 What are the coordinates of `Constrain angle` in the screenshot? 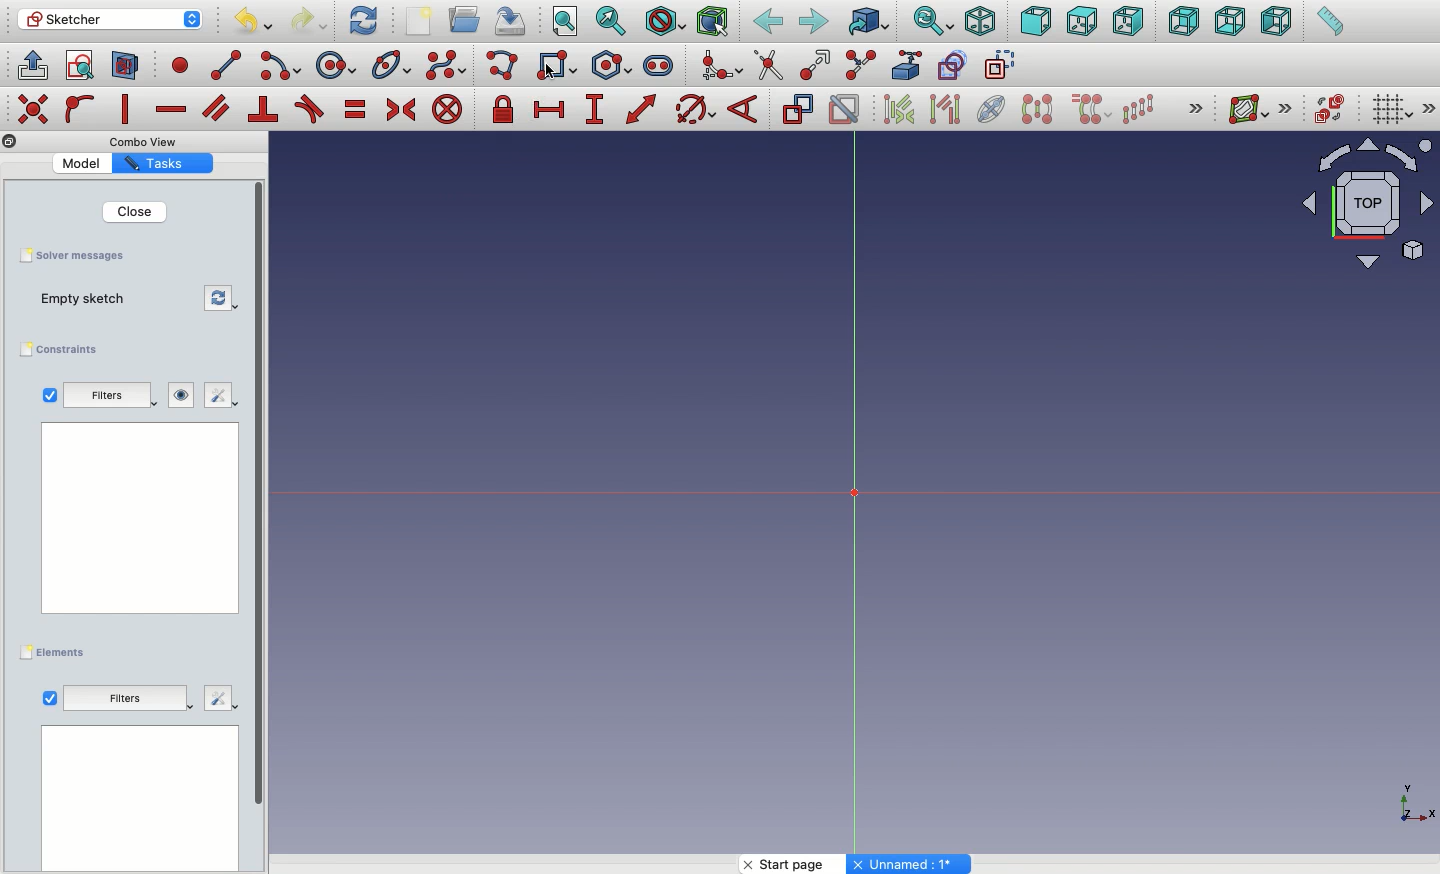 It's located at (743, 109).